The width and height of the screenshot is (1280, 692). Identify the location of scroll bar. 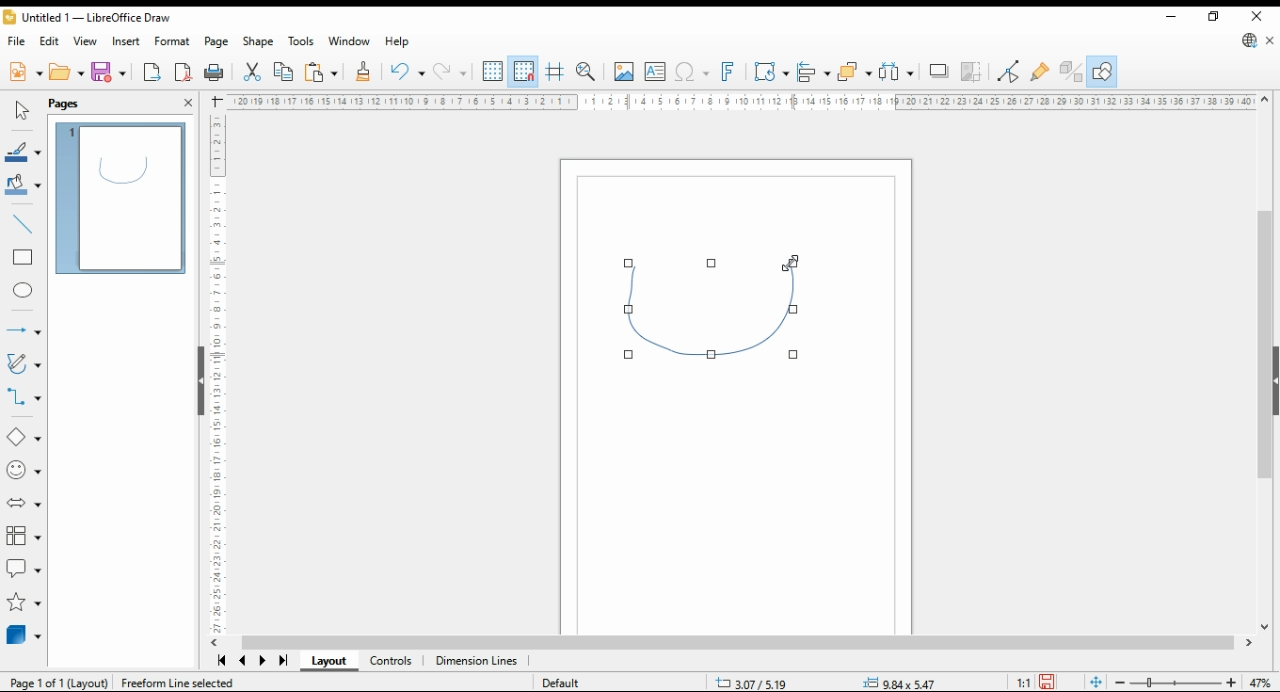
(1265, 361).